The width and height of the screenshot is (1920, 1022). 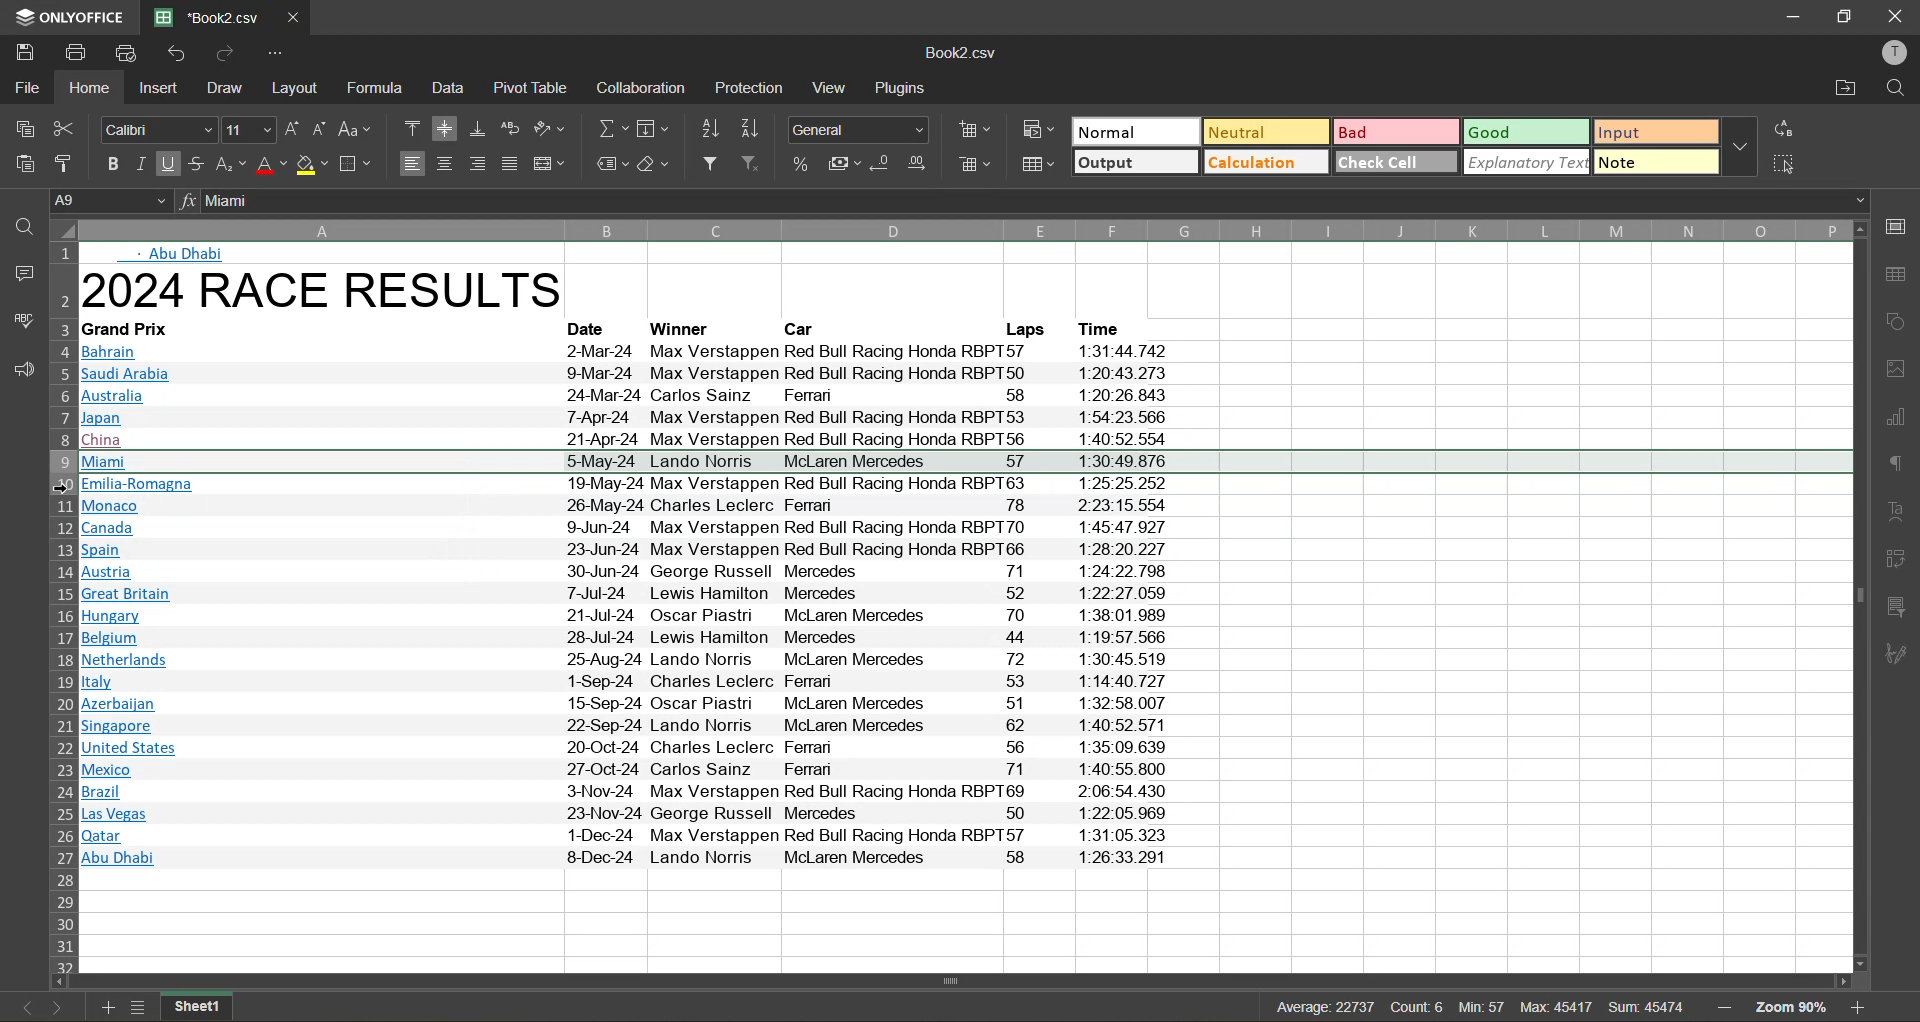 What do you see at coordinates (127, 53) in the screenshot?
I see `quick print` at bounding box center [127, 53].